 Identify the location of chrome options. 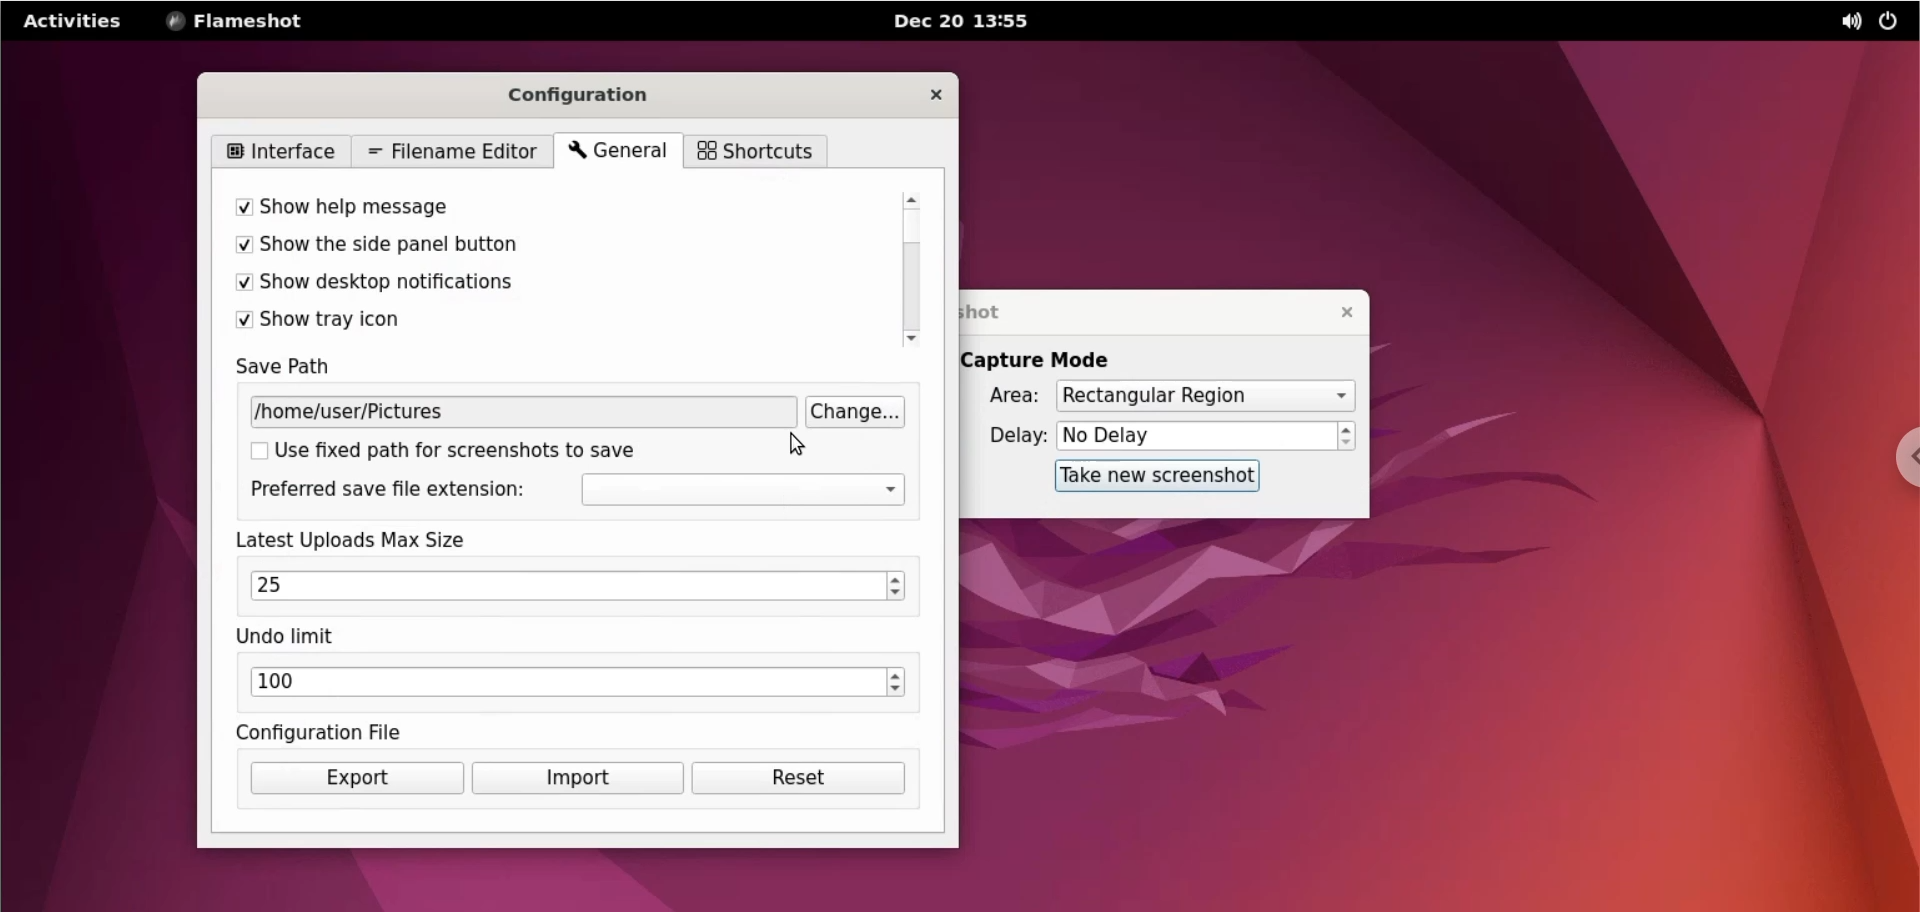
(1902, 455).